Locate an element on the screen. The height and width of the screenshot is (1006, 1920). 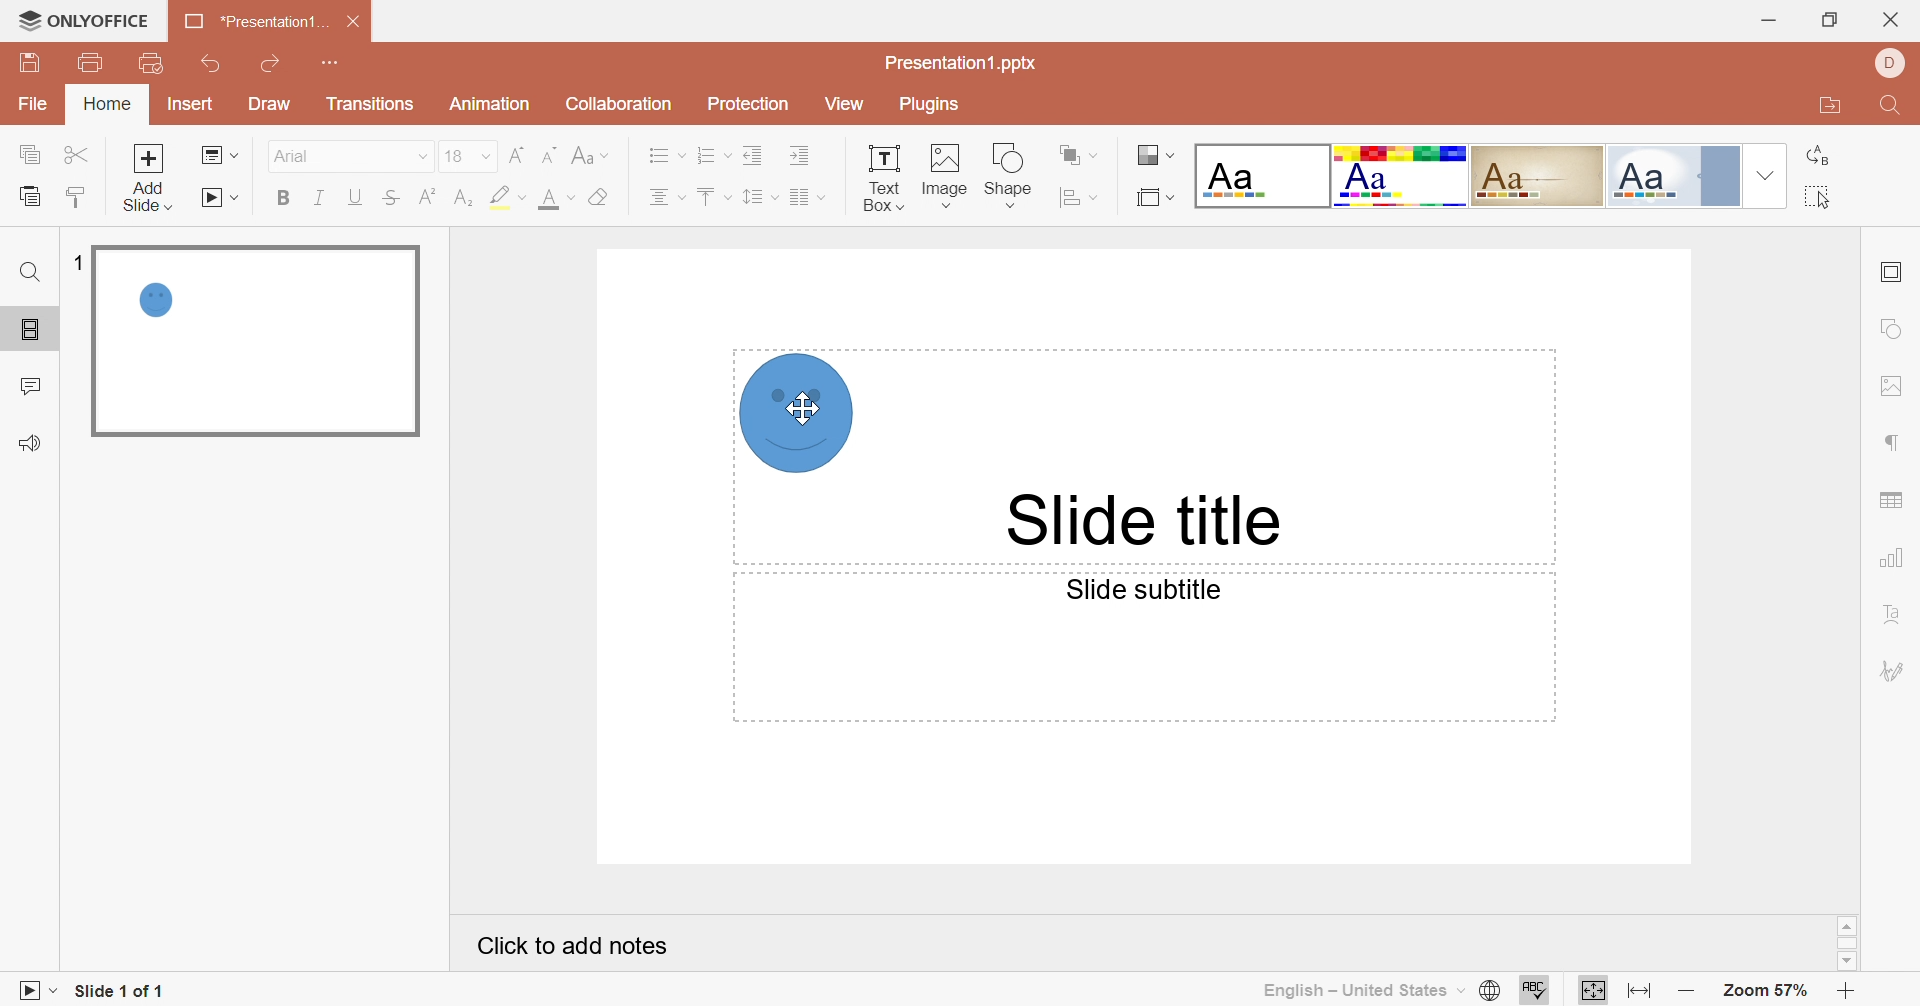
Slide title is located at coordinates (1147, 522).